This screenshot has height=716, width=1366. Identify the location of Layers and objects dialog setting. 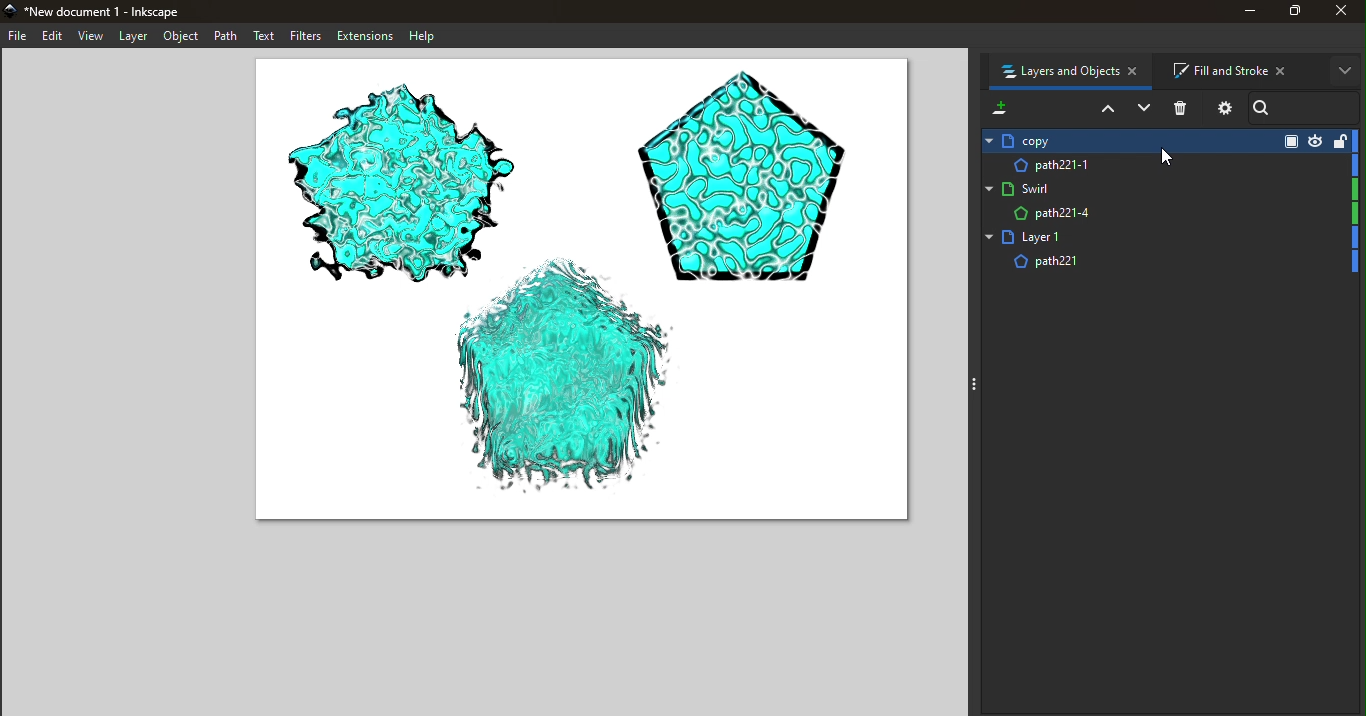
(1223, 111).